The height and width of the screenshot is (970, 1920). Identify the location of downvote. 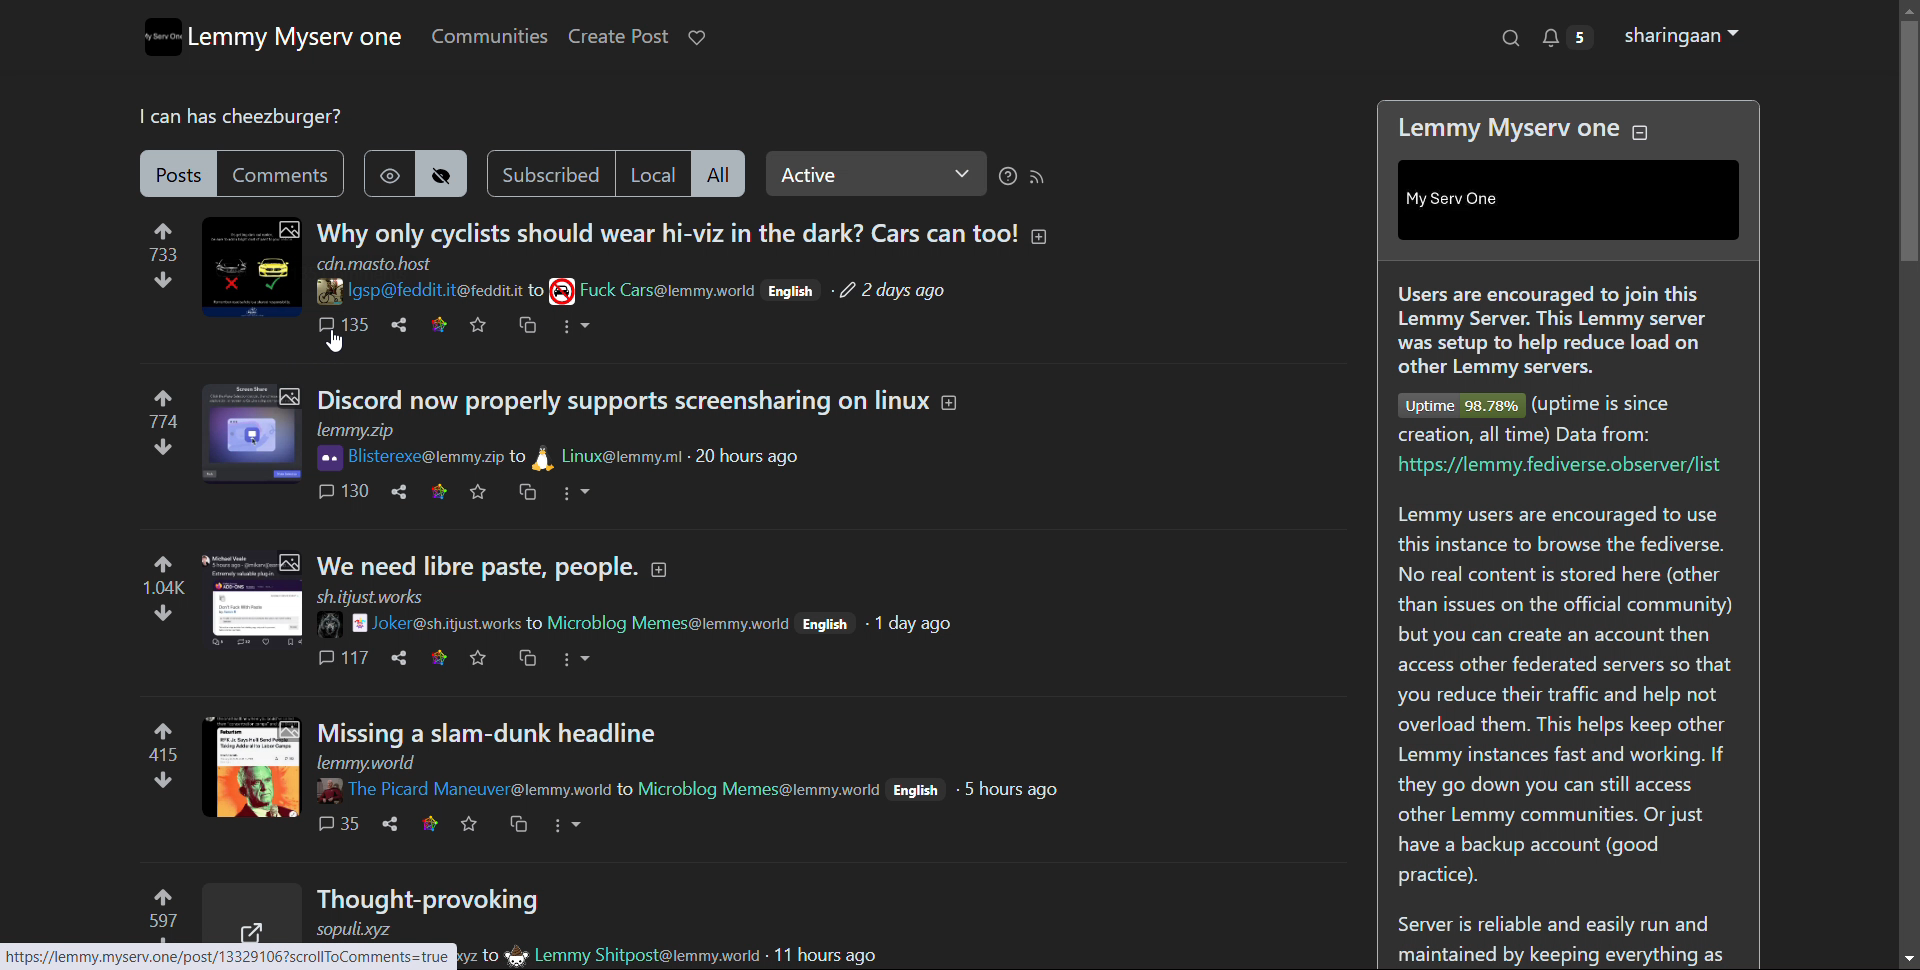
(163, 280).